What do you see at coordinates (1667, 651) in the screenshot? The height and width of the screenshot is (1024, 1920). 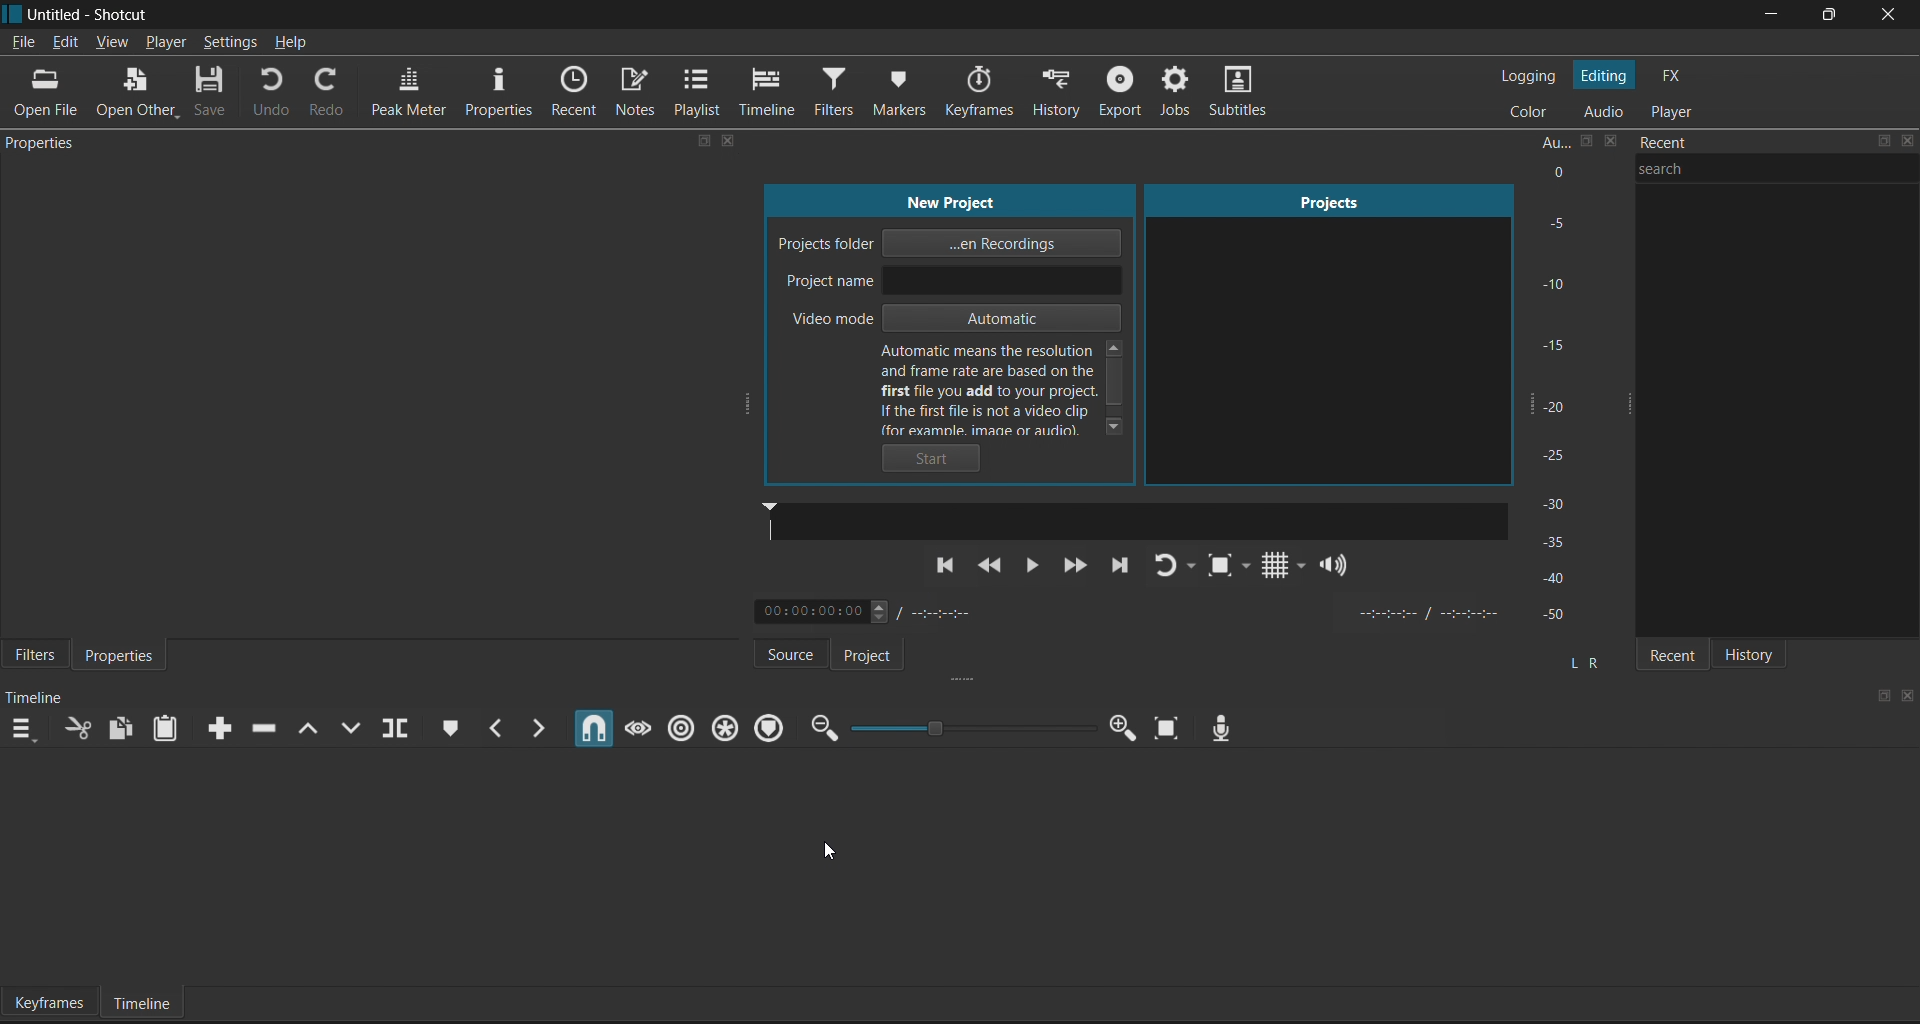 I see `Recent` at bounding box center [1667, 651].